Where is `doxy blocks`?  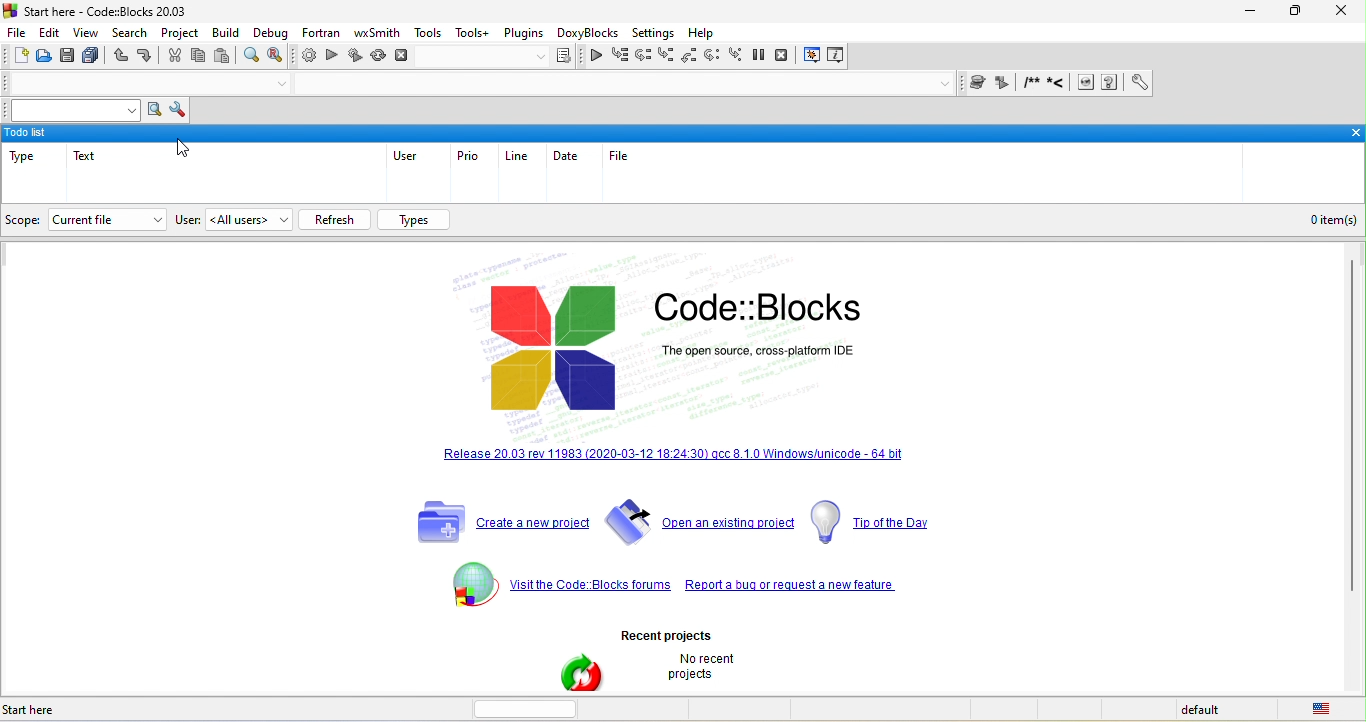
doxy blocks is located at coordinates (585, 34).